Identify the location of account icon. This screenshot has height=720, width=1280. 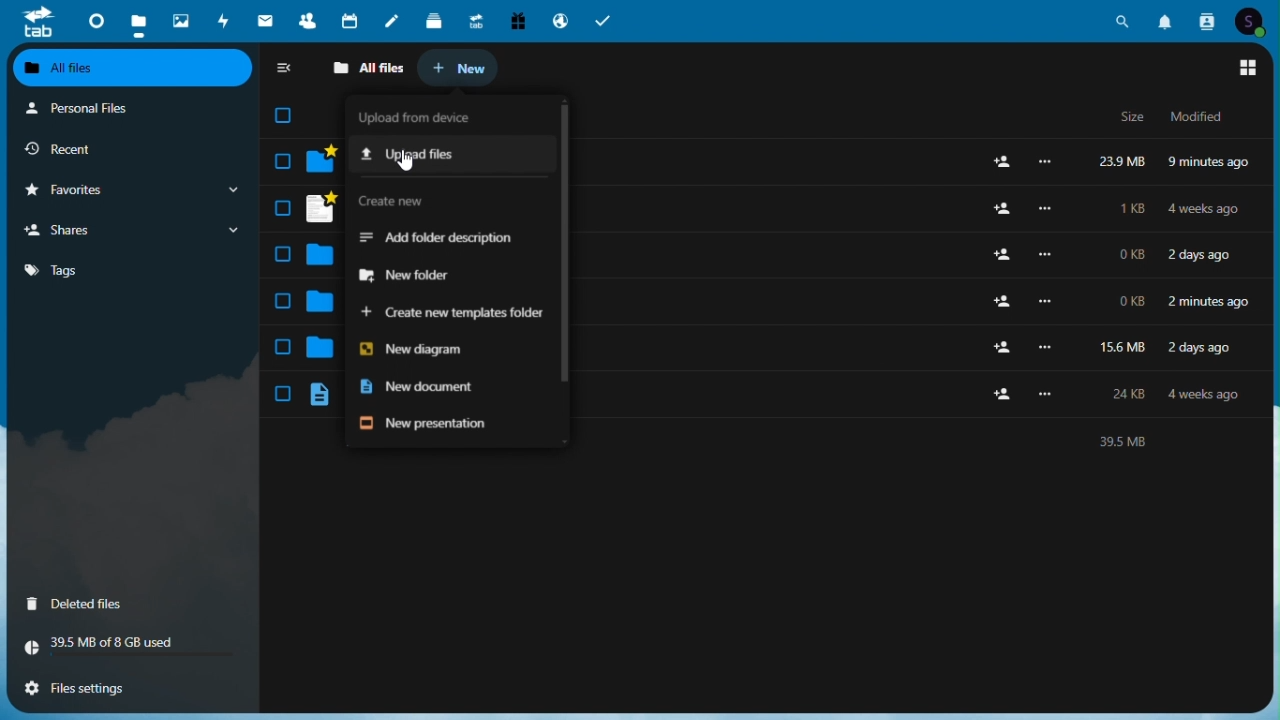
(1255, 20).